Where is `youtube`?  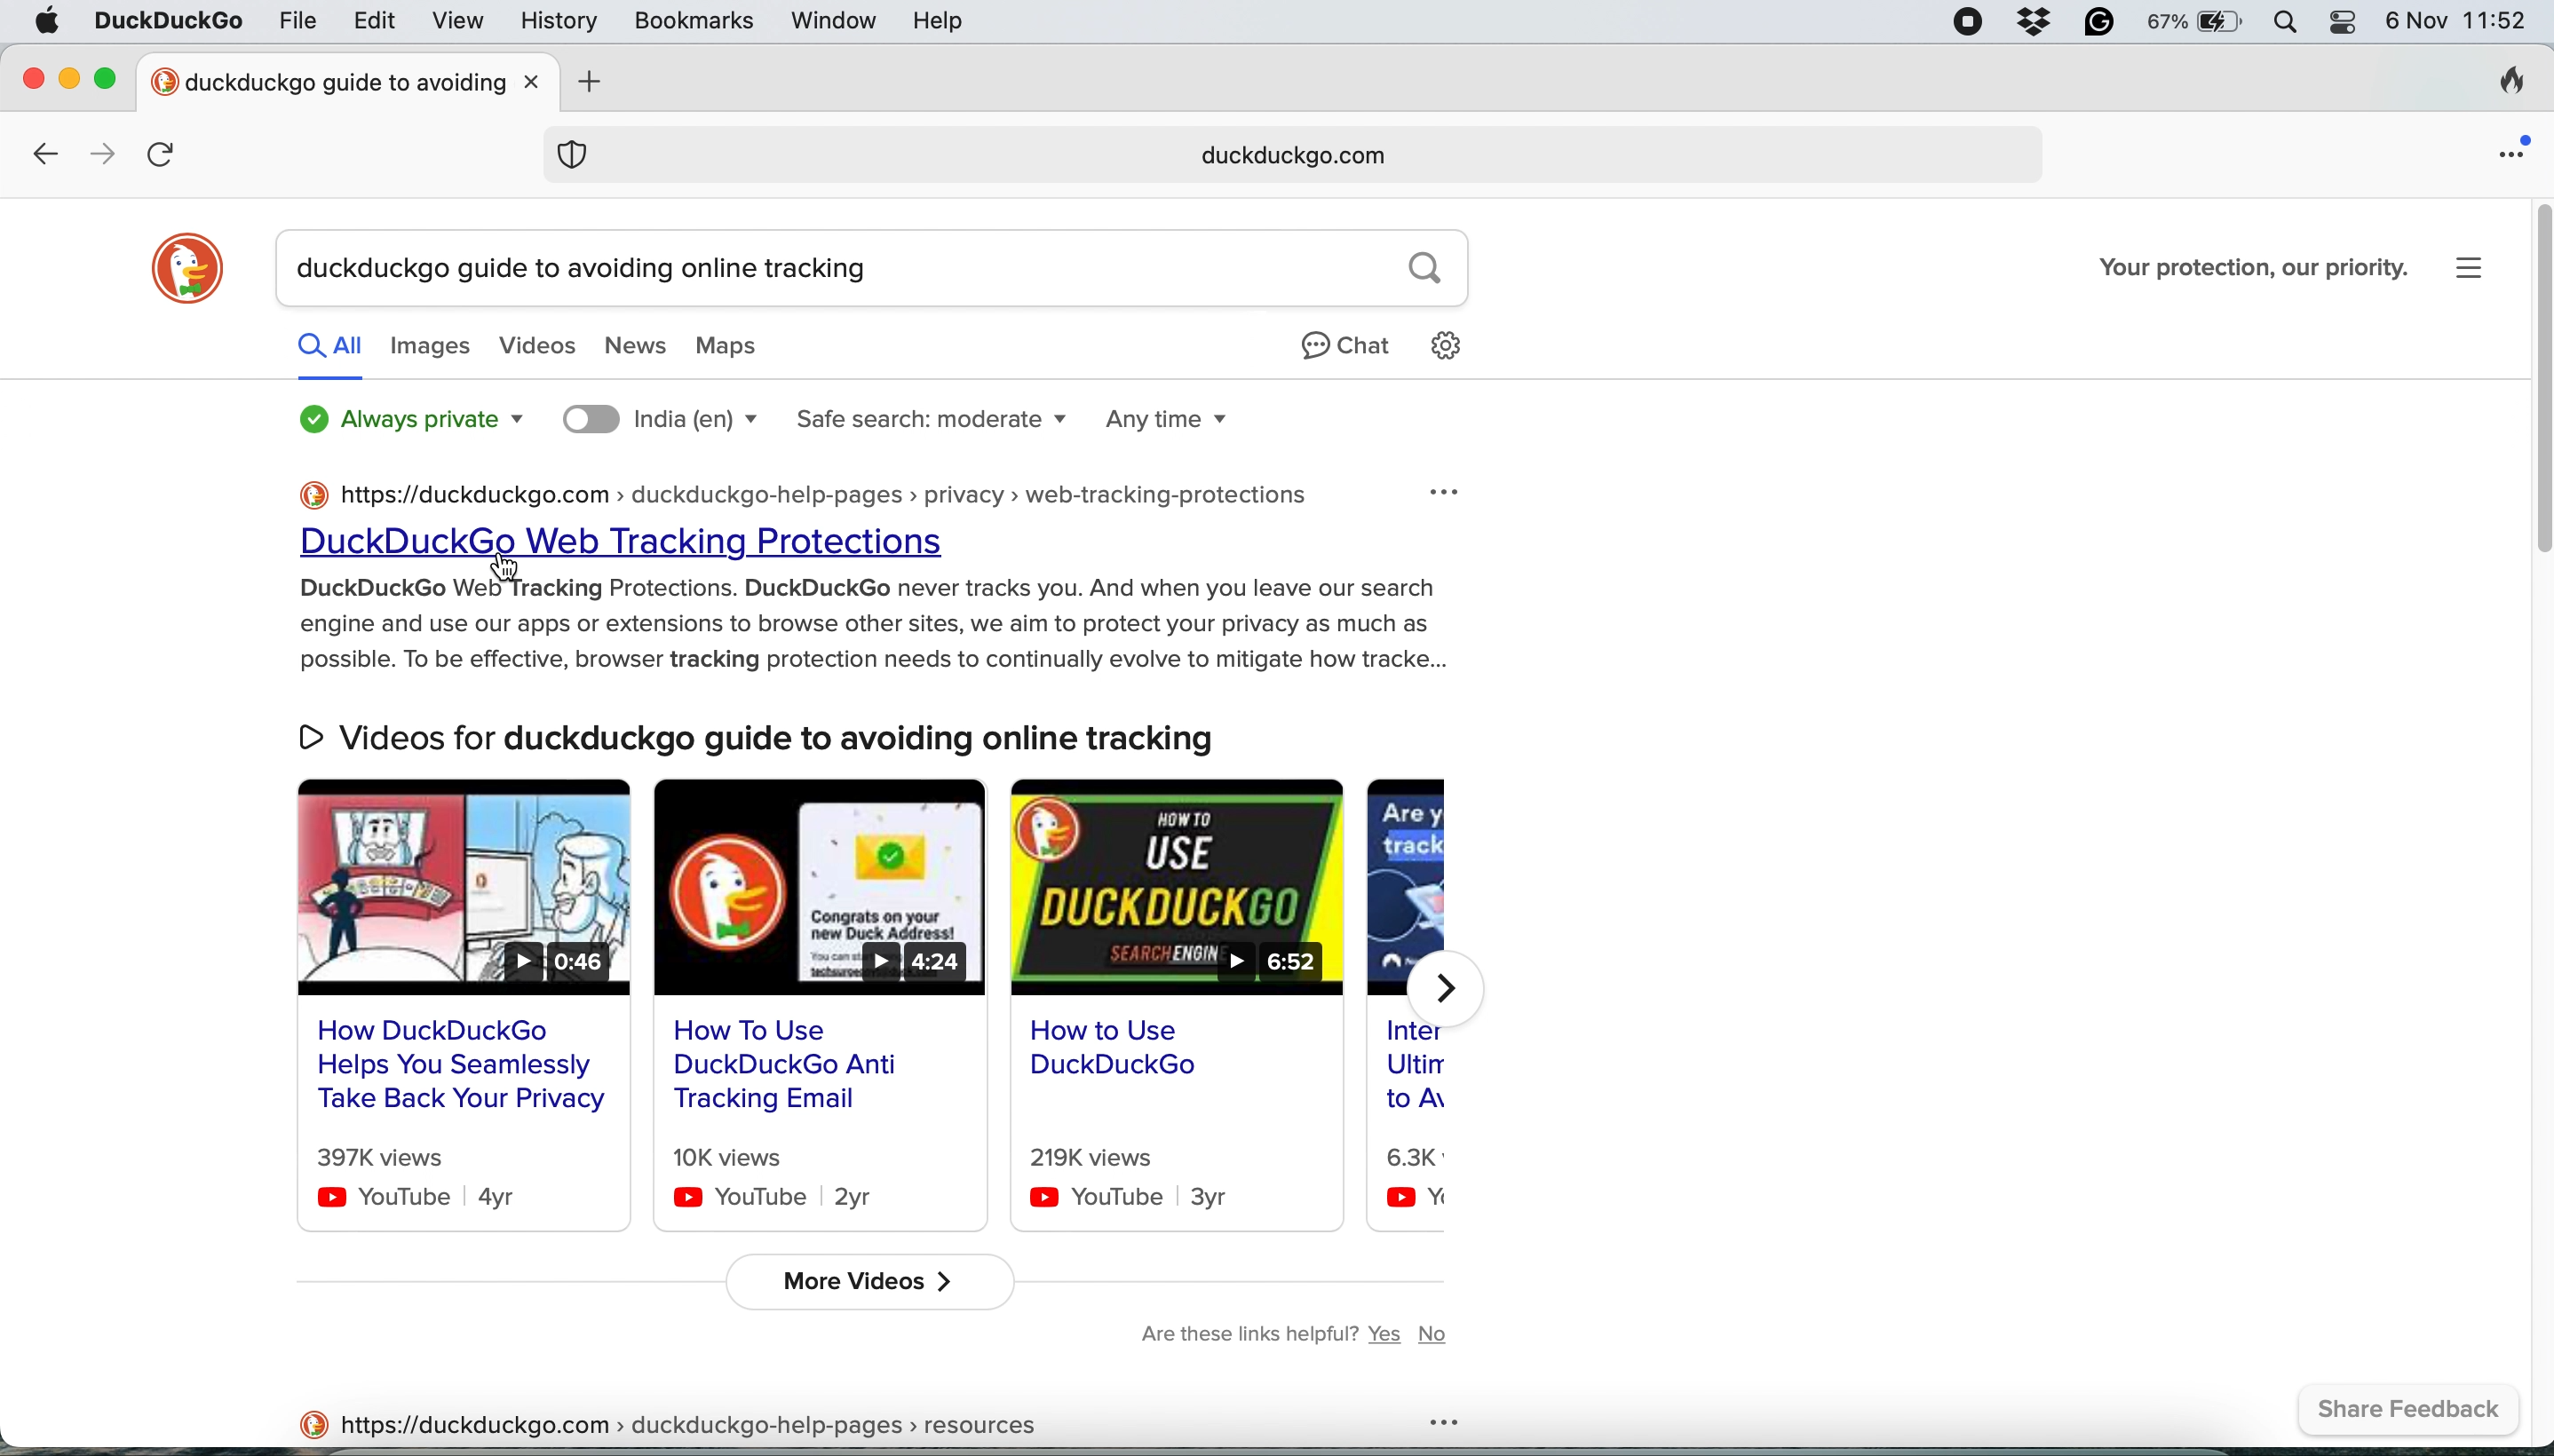
youtube is located at coordinates (688, 1197).